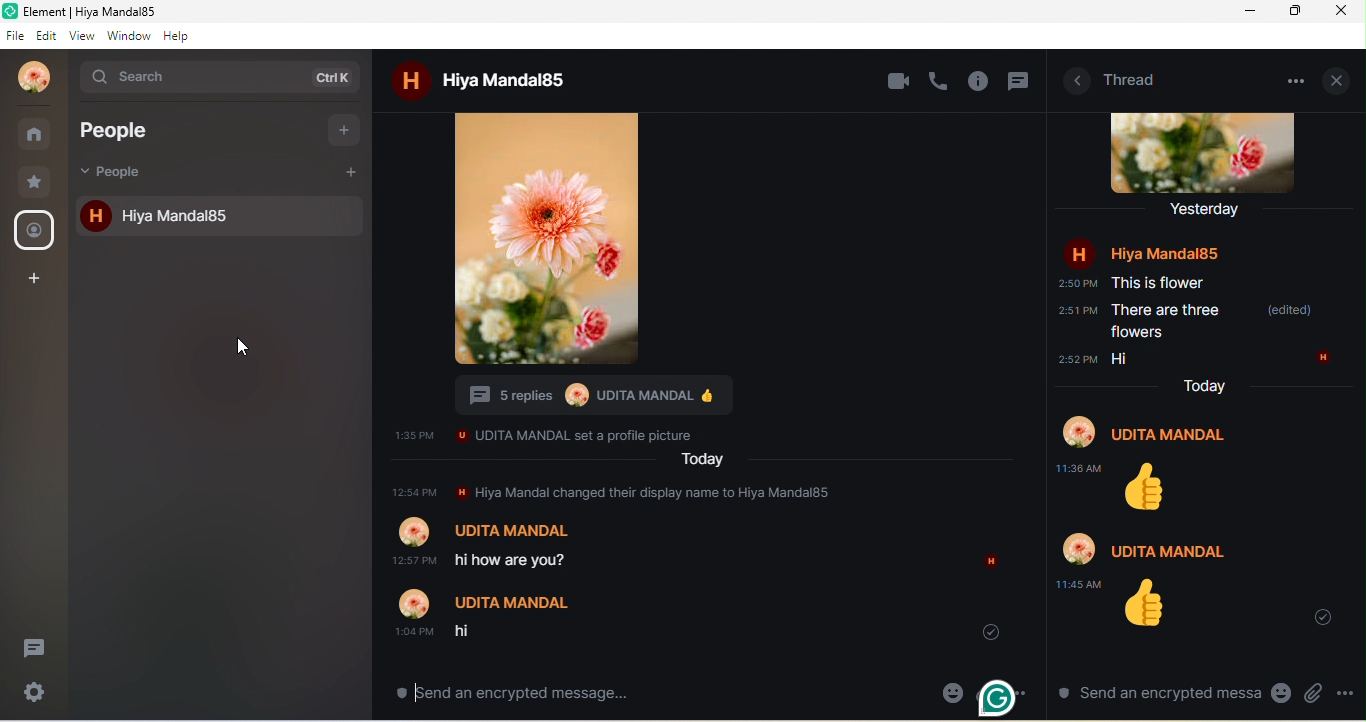  What do you see at coordinates (511, 79) in the screenshot?
I see `hiya mandal85` at bounding box center [511, 79].